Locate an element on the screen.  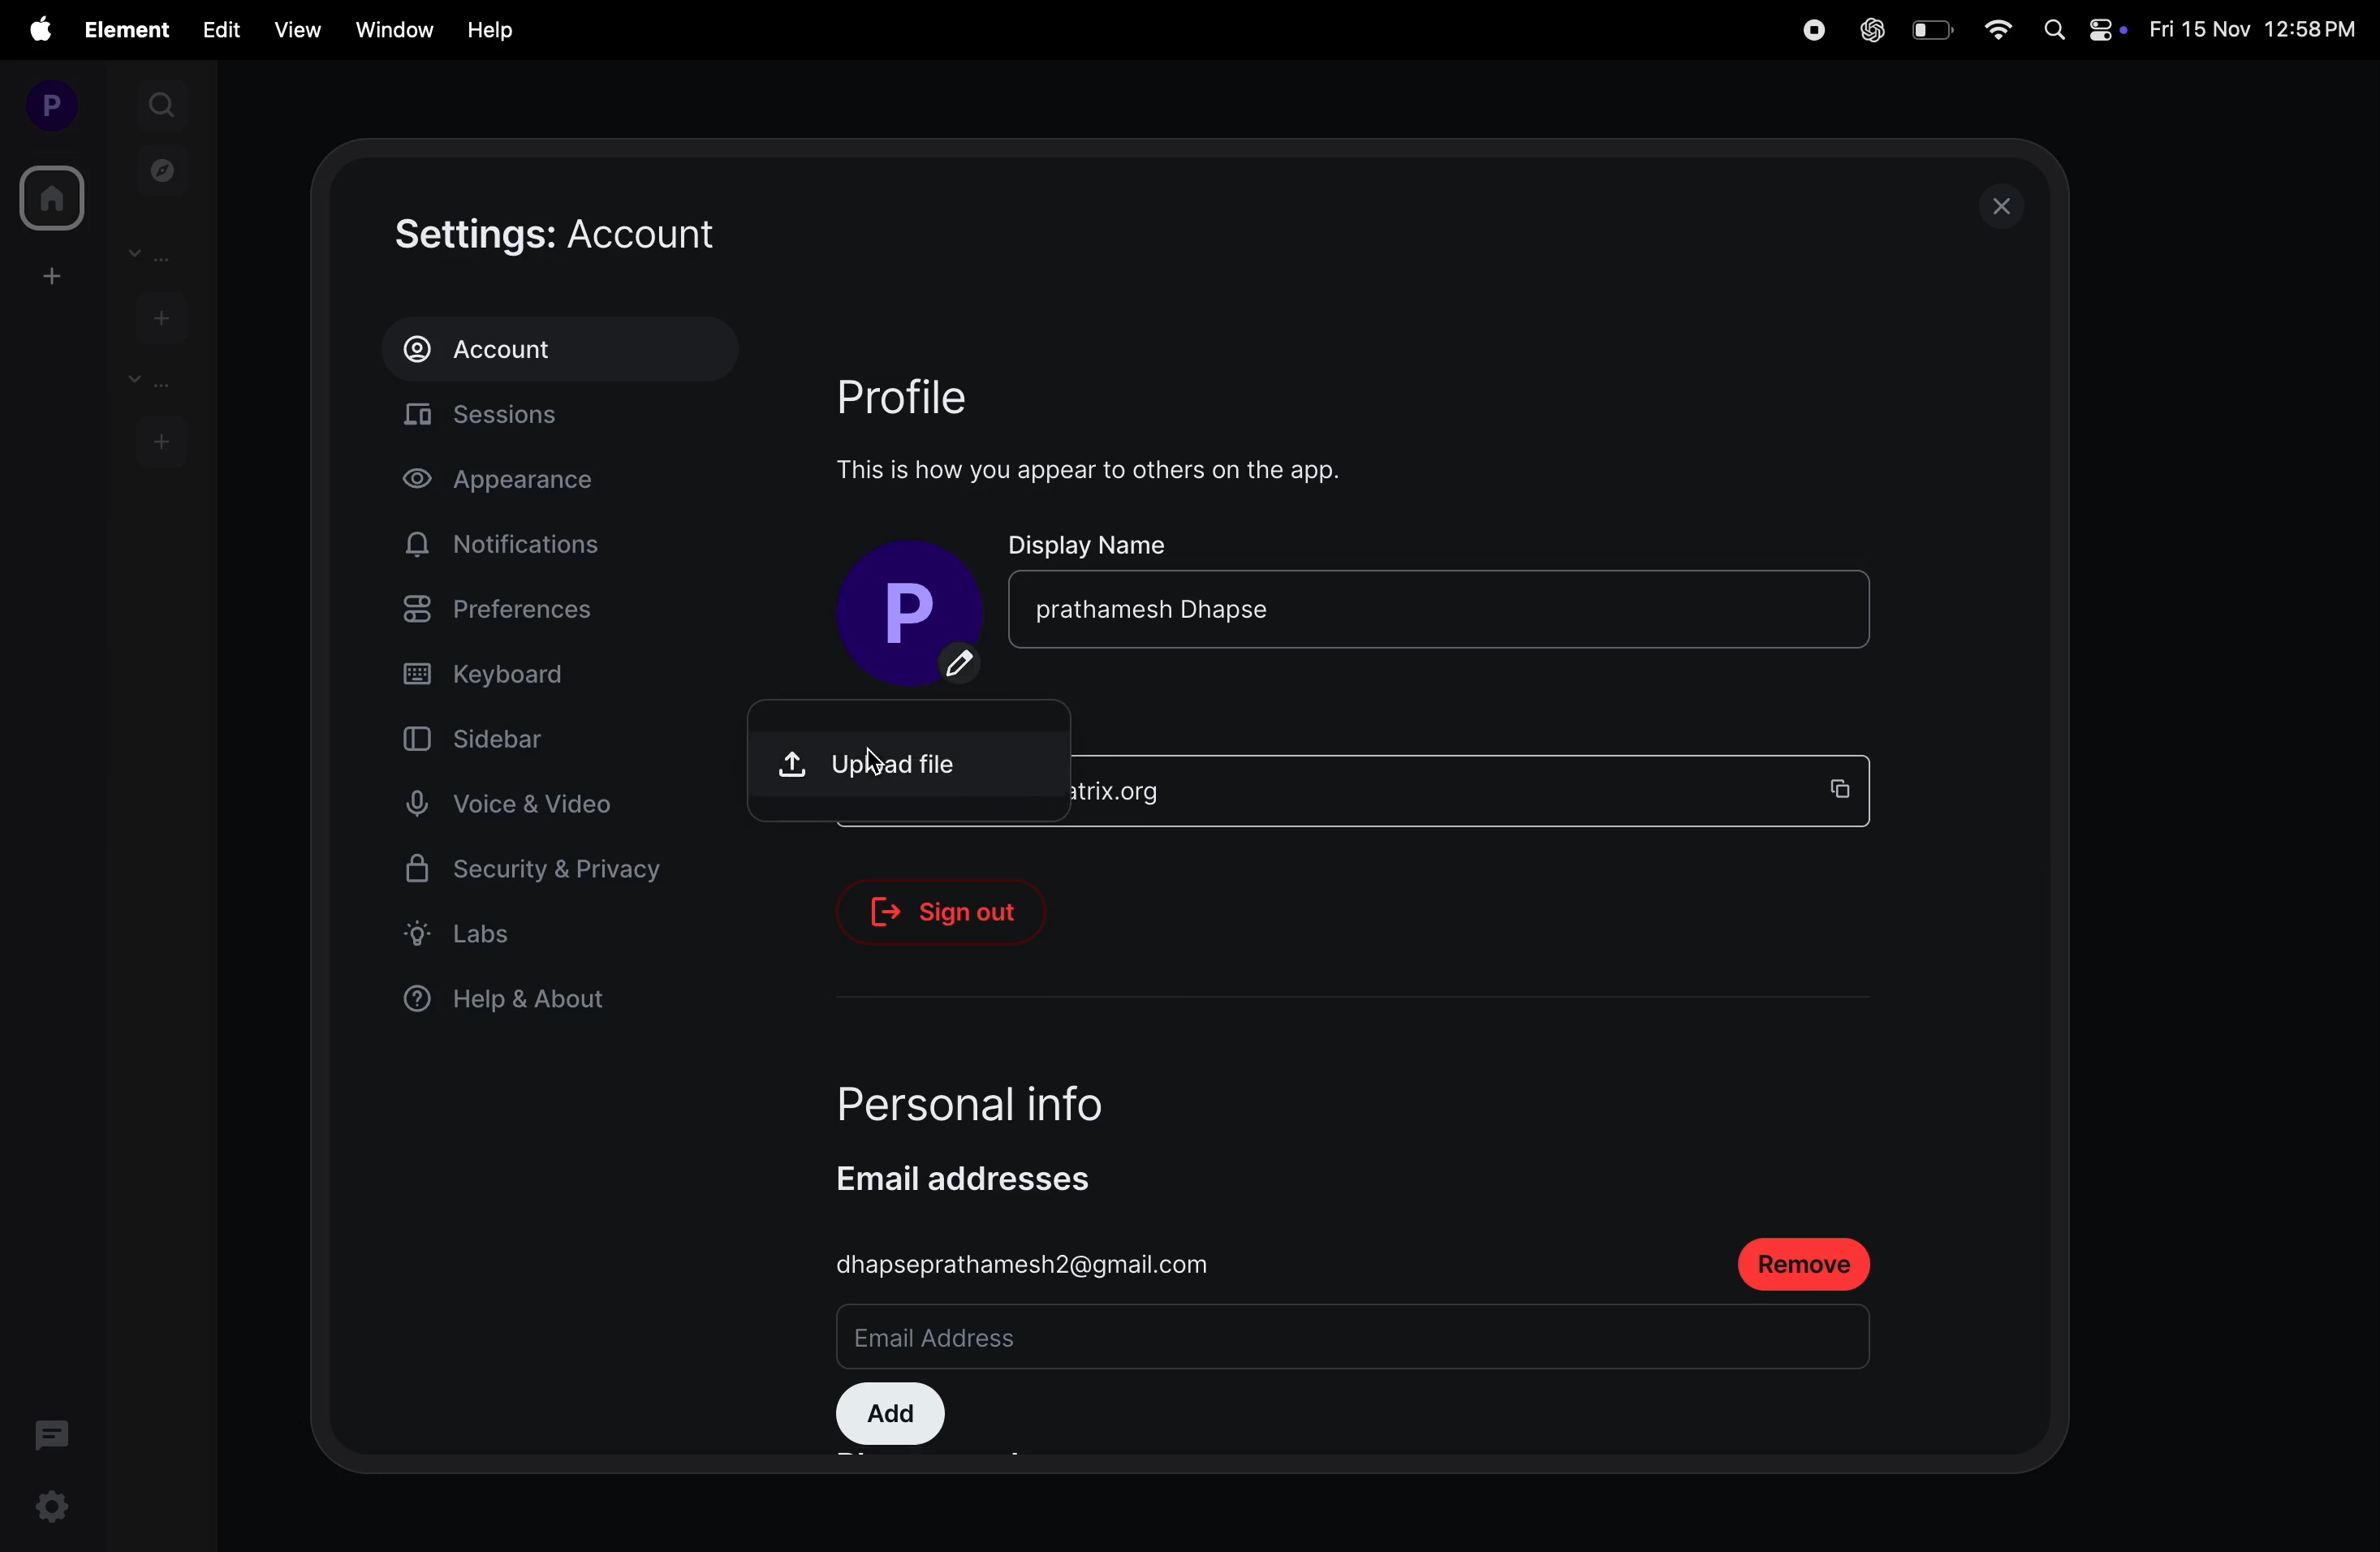
security and privacy is located at coordinates (536, 876).